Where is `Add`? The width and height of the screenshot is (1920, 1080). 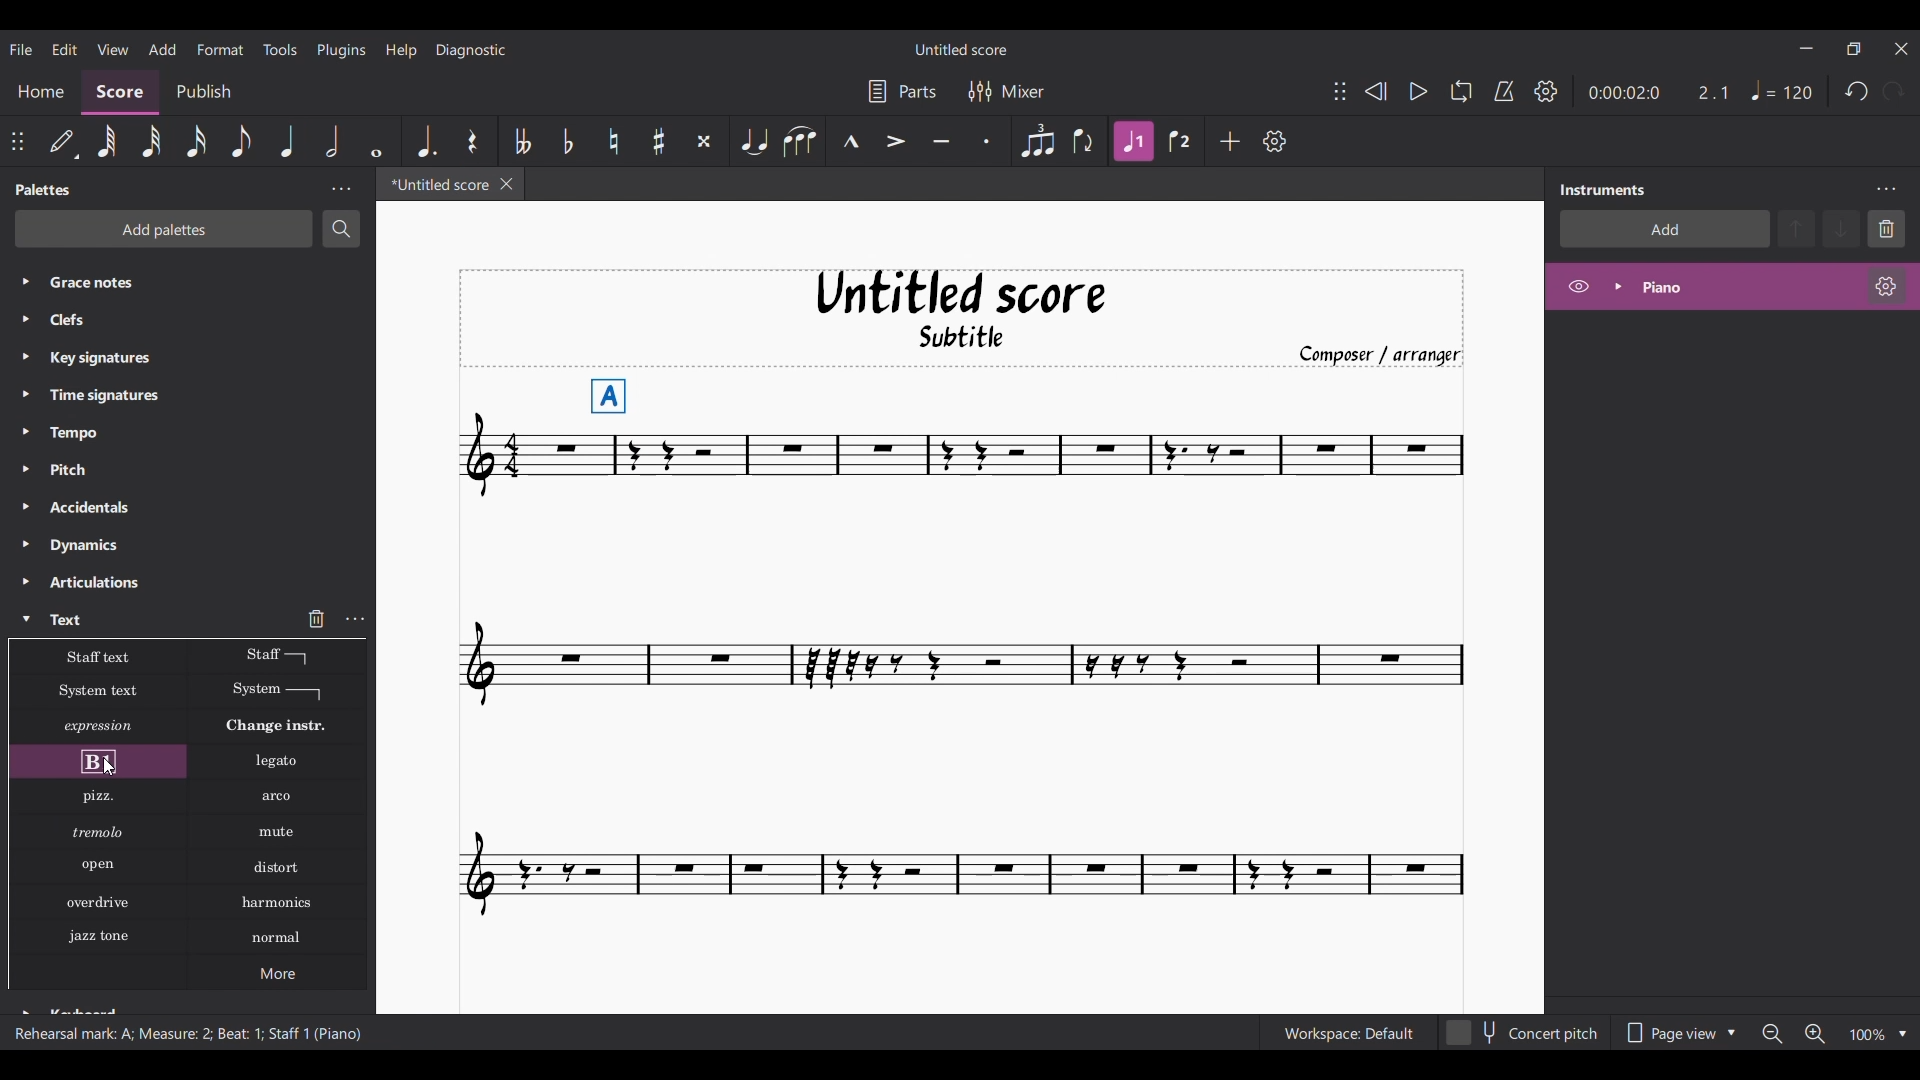
Add is located at coordinates (1230, 141).